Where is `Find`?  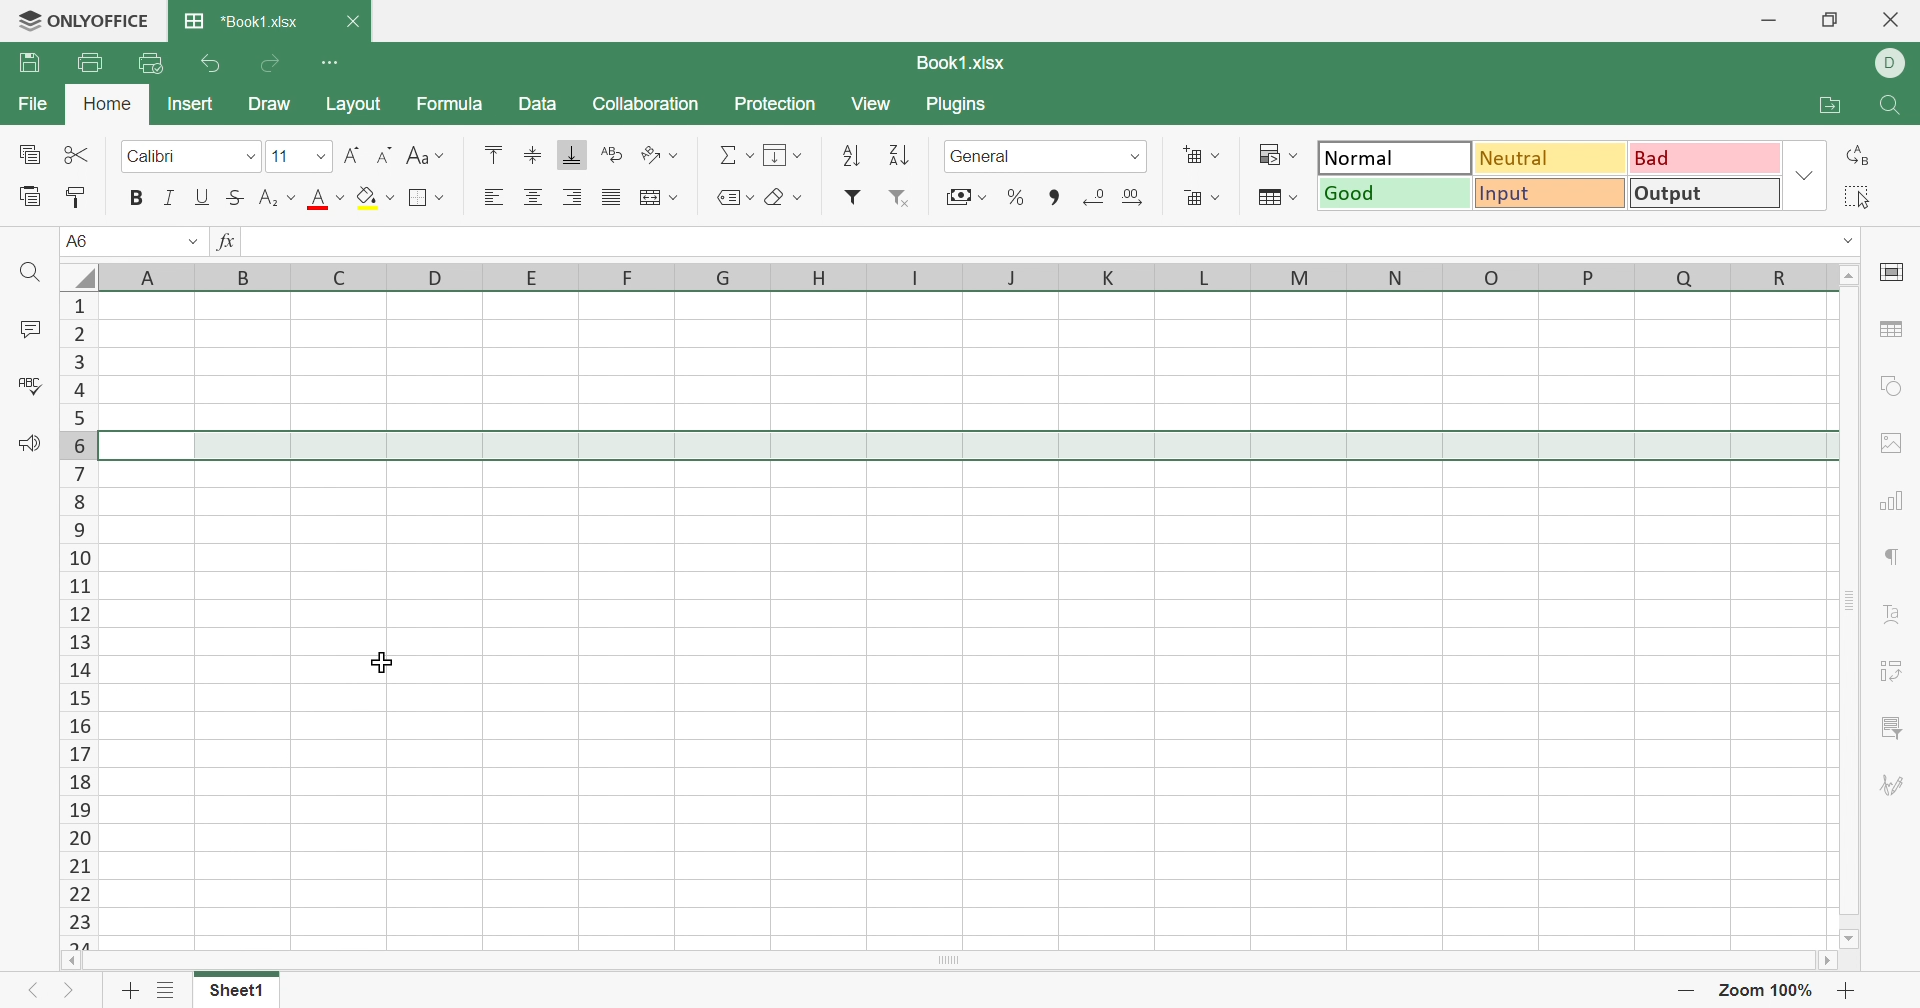 Find is located at coordinates (32, 275).